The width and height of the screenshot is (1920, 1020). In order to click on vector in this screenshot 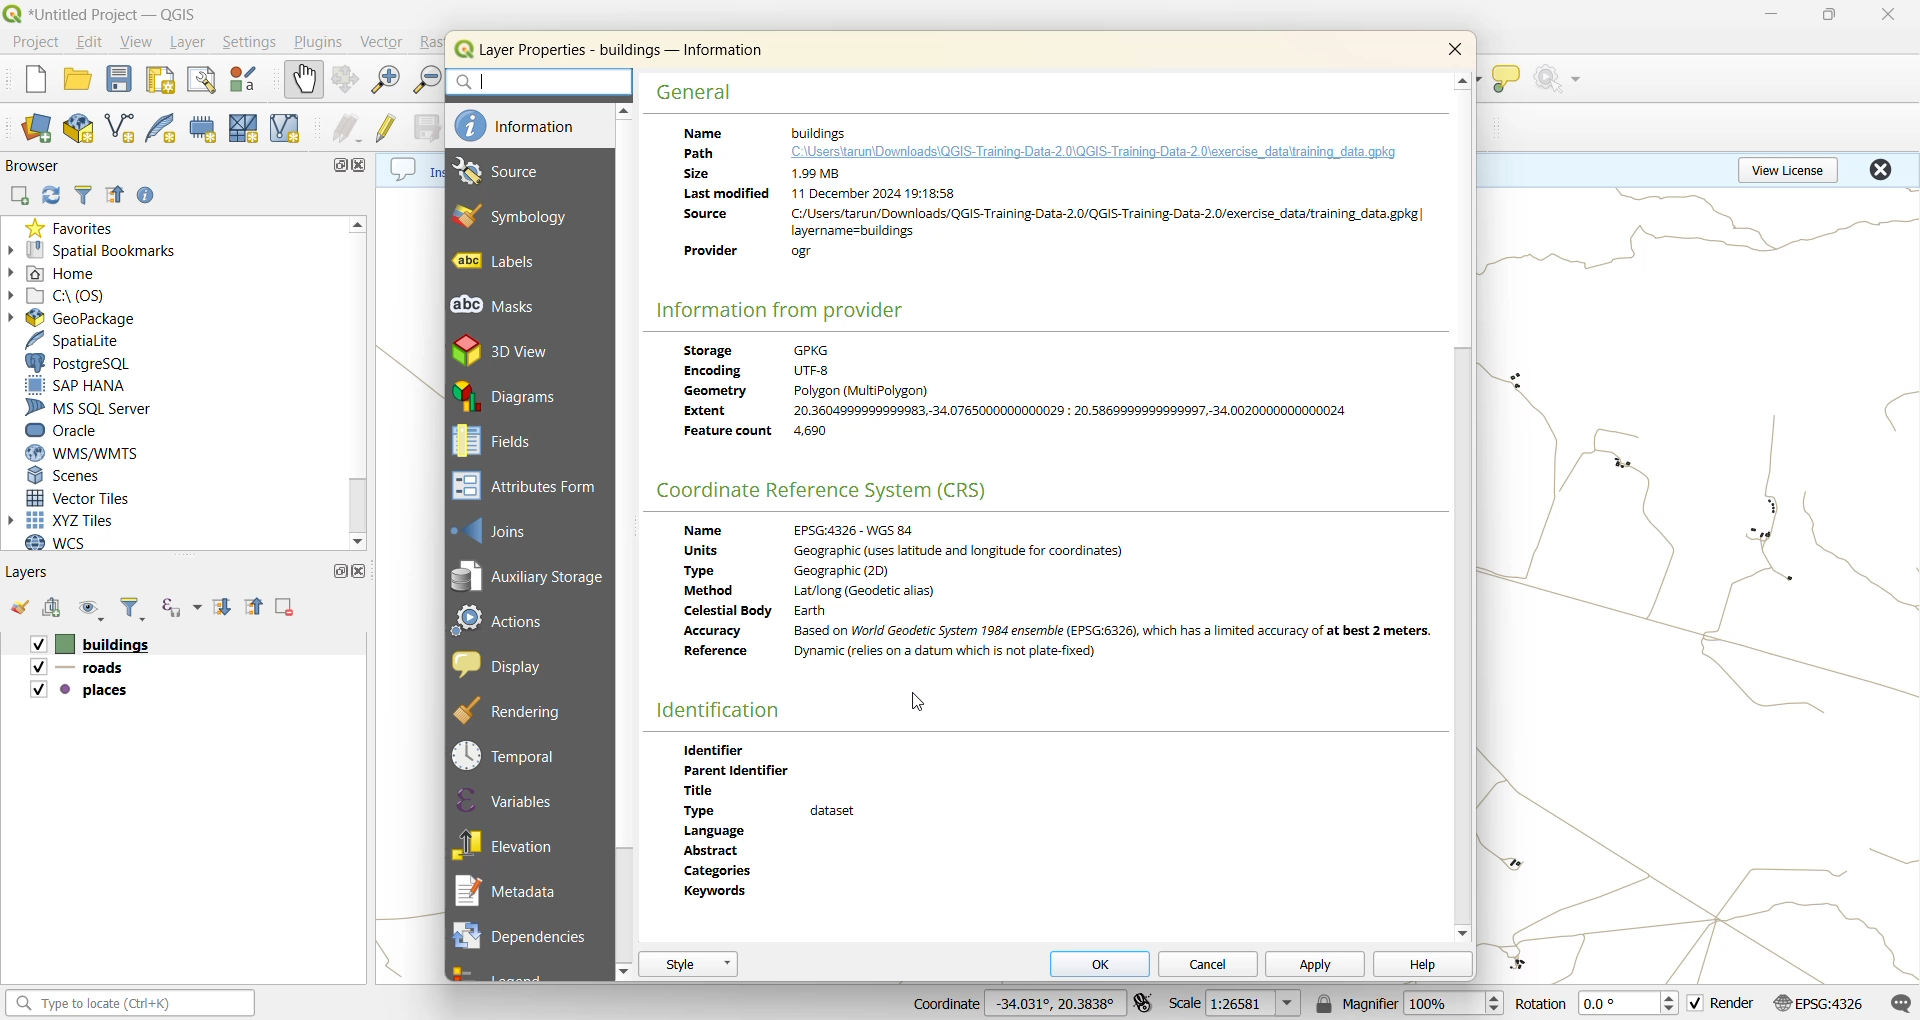, I will do `click(384, 42)`.